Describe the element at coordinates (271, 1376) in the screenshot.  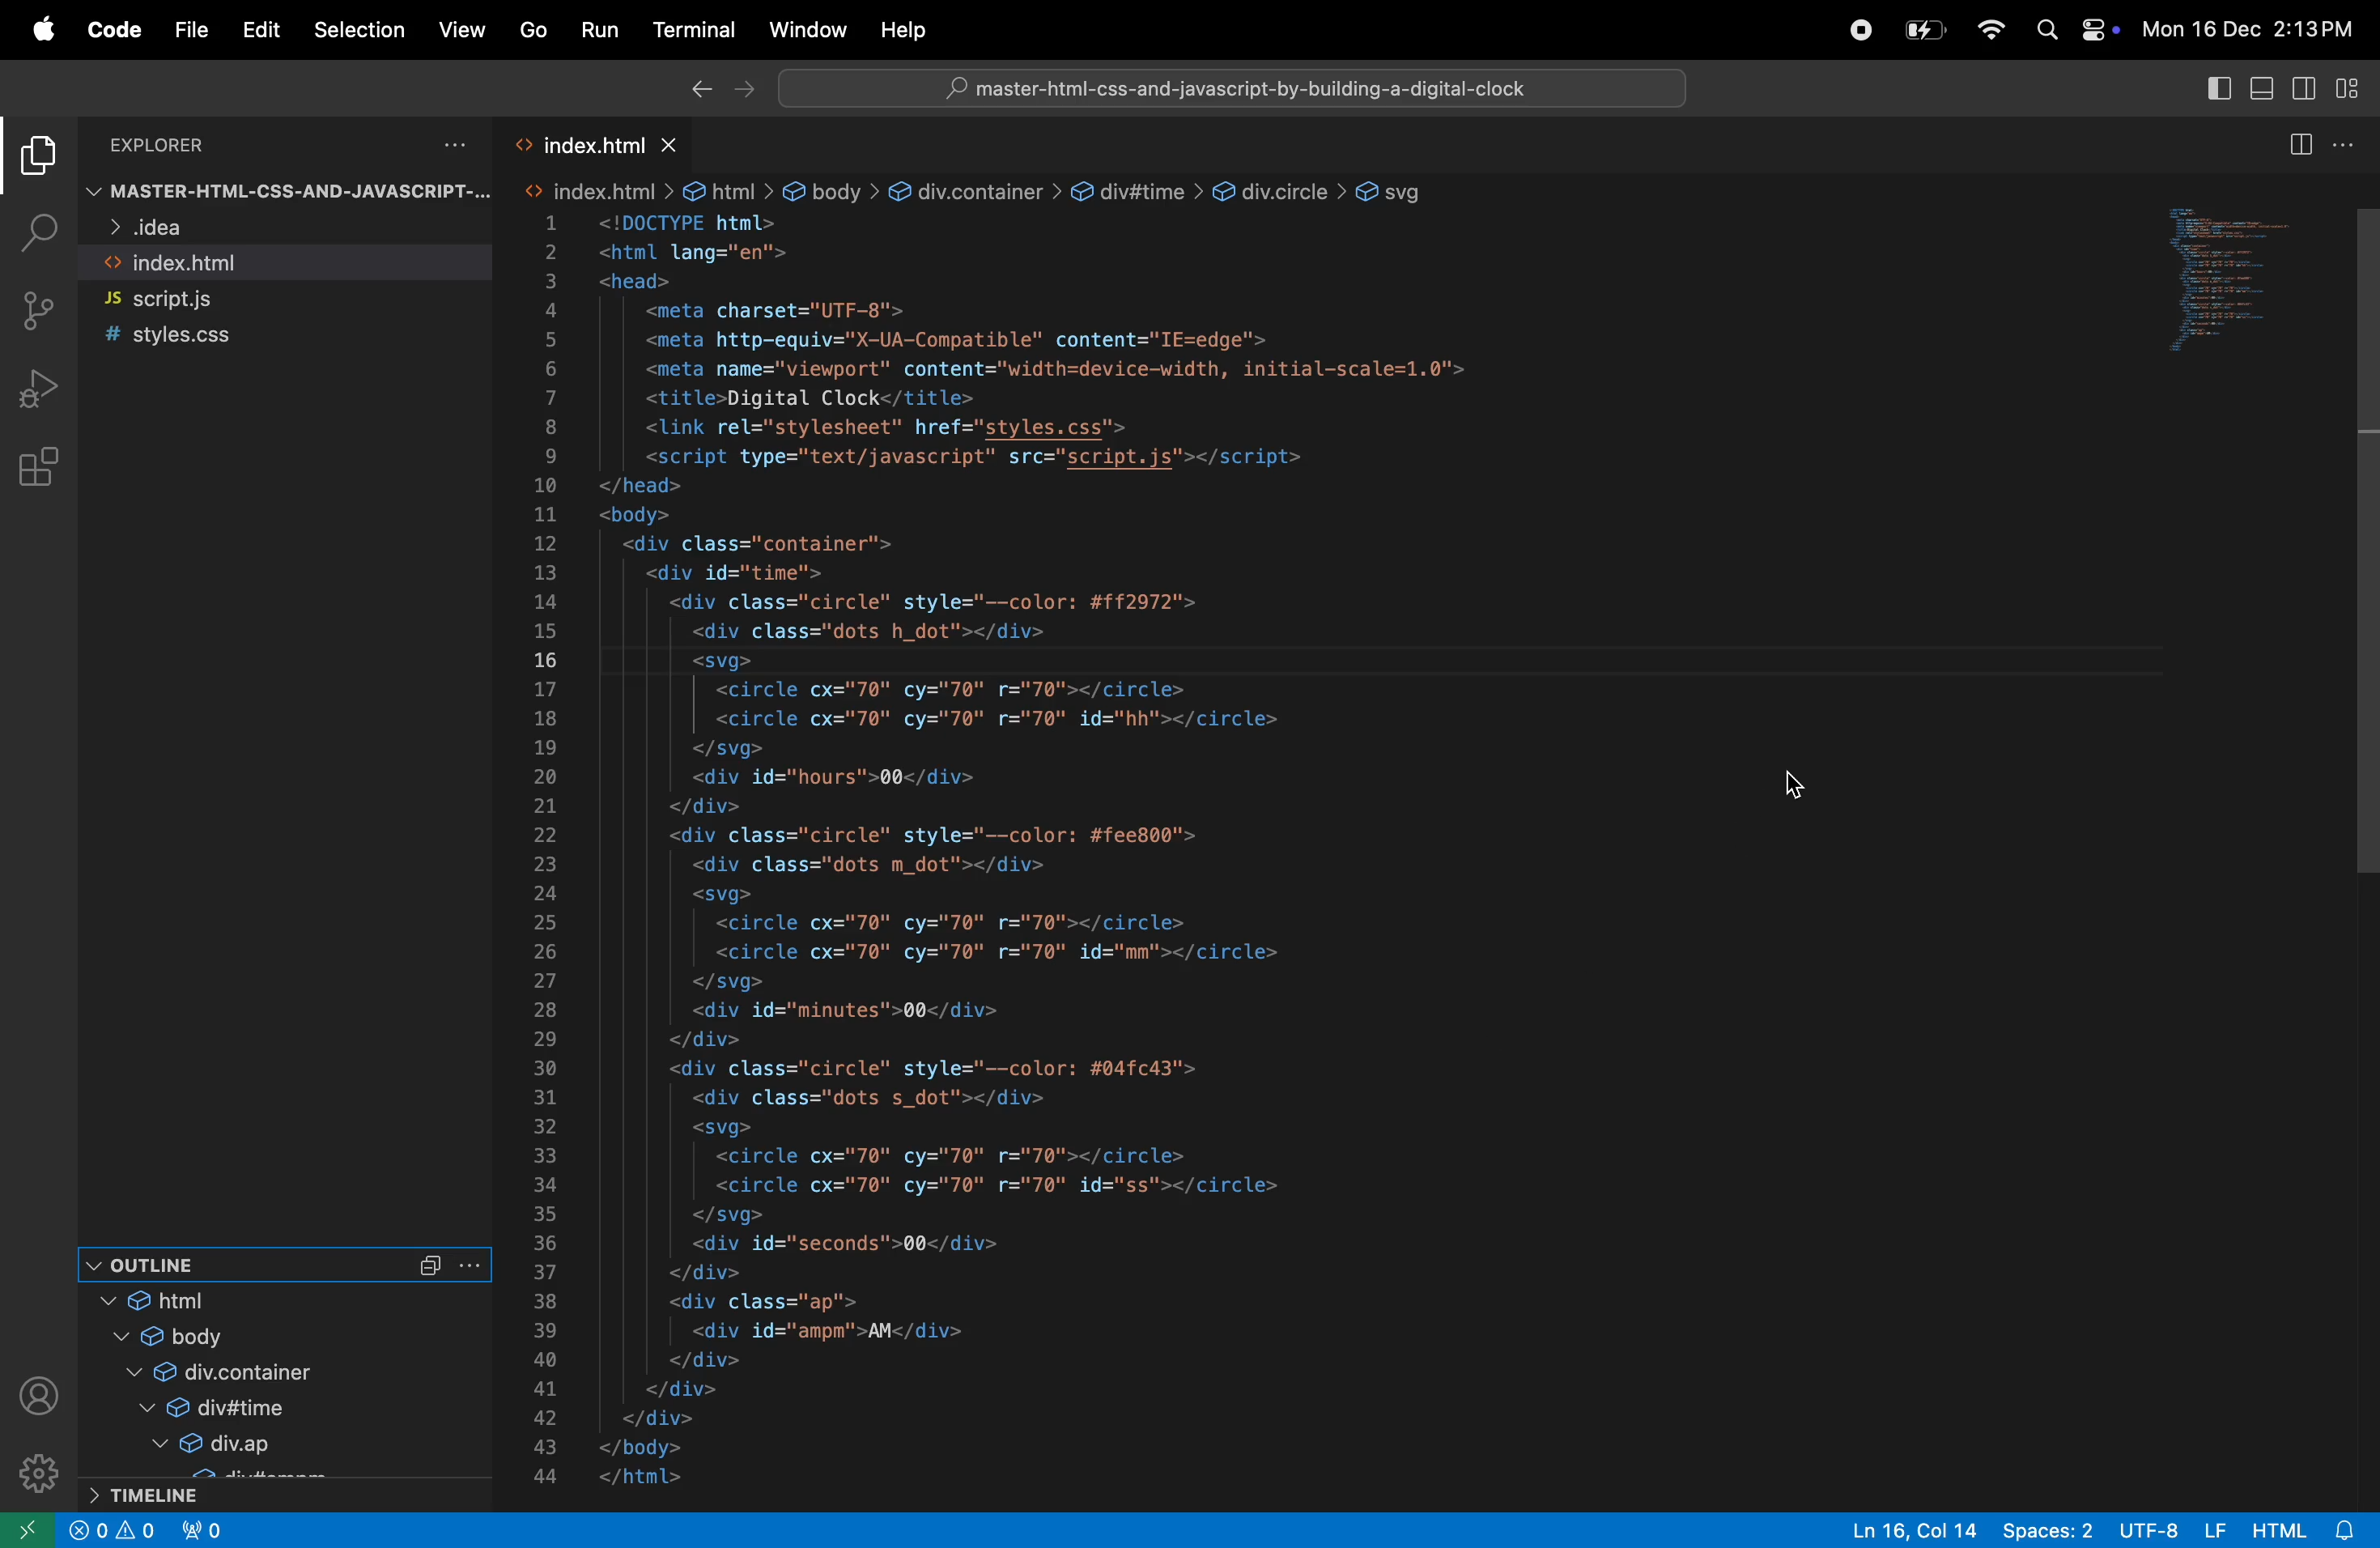
I see `div cointainer` at that location.